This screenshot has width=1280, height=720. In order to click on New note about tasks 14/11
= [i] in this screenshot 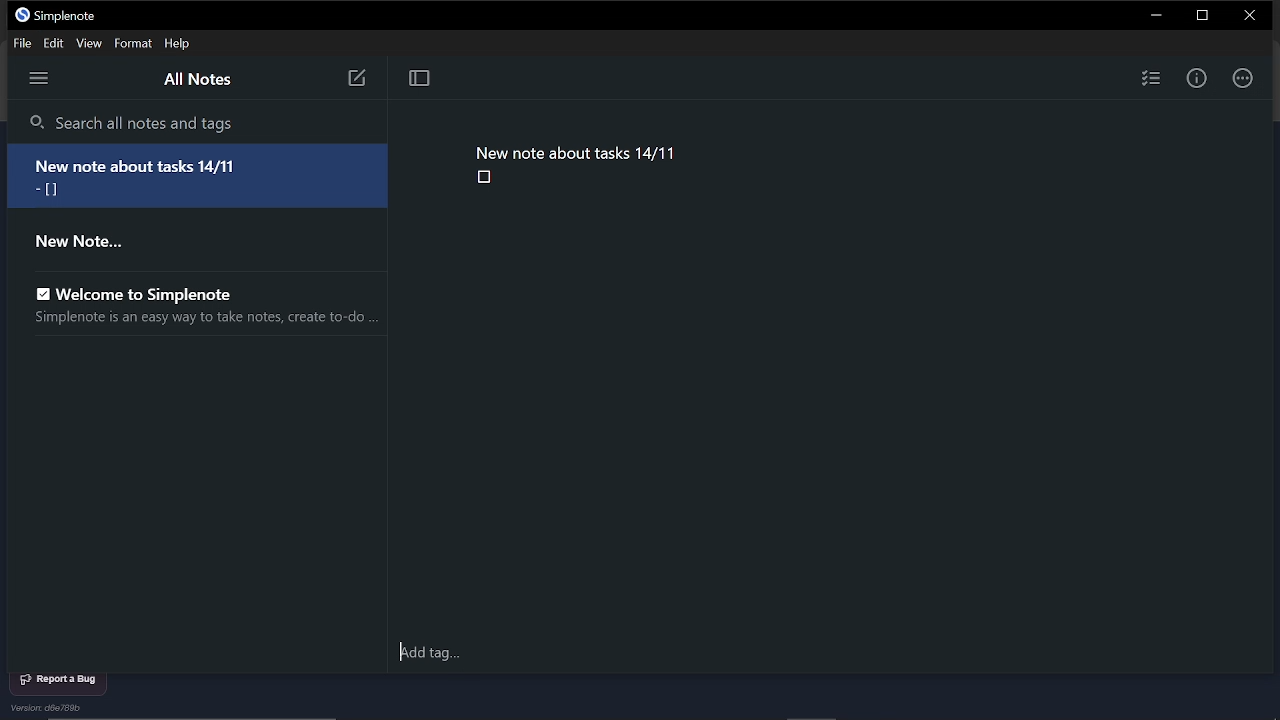, I will do `click(203, 176)`.